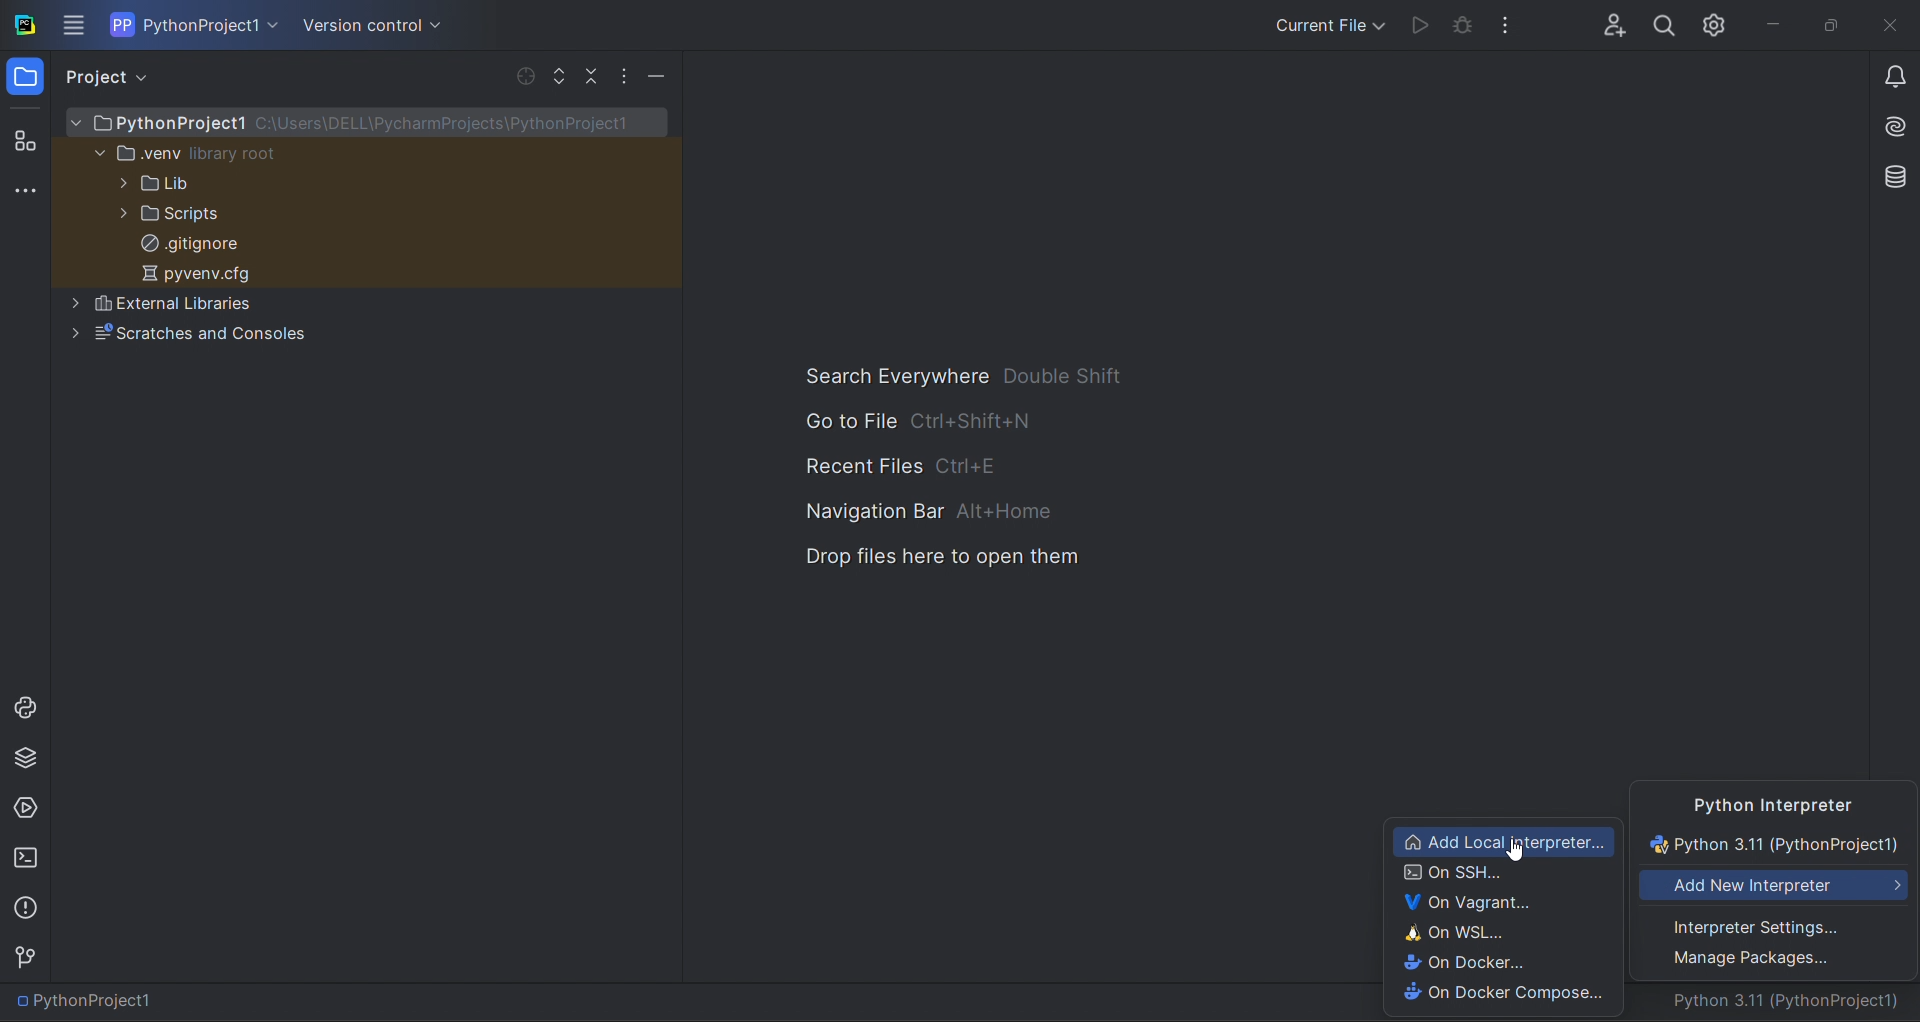 This screenshot has height=1022, width=1920. I want to click on hotkey options, so click(965, 468).